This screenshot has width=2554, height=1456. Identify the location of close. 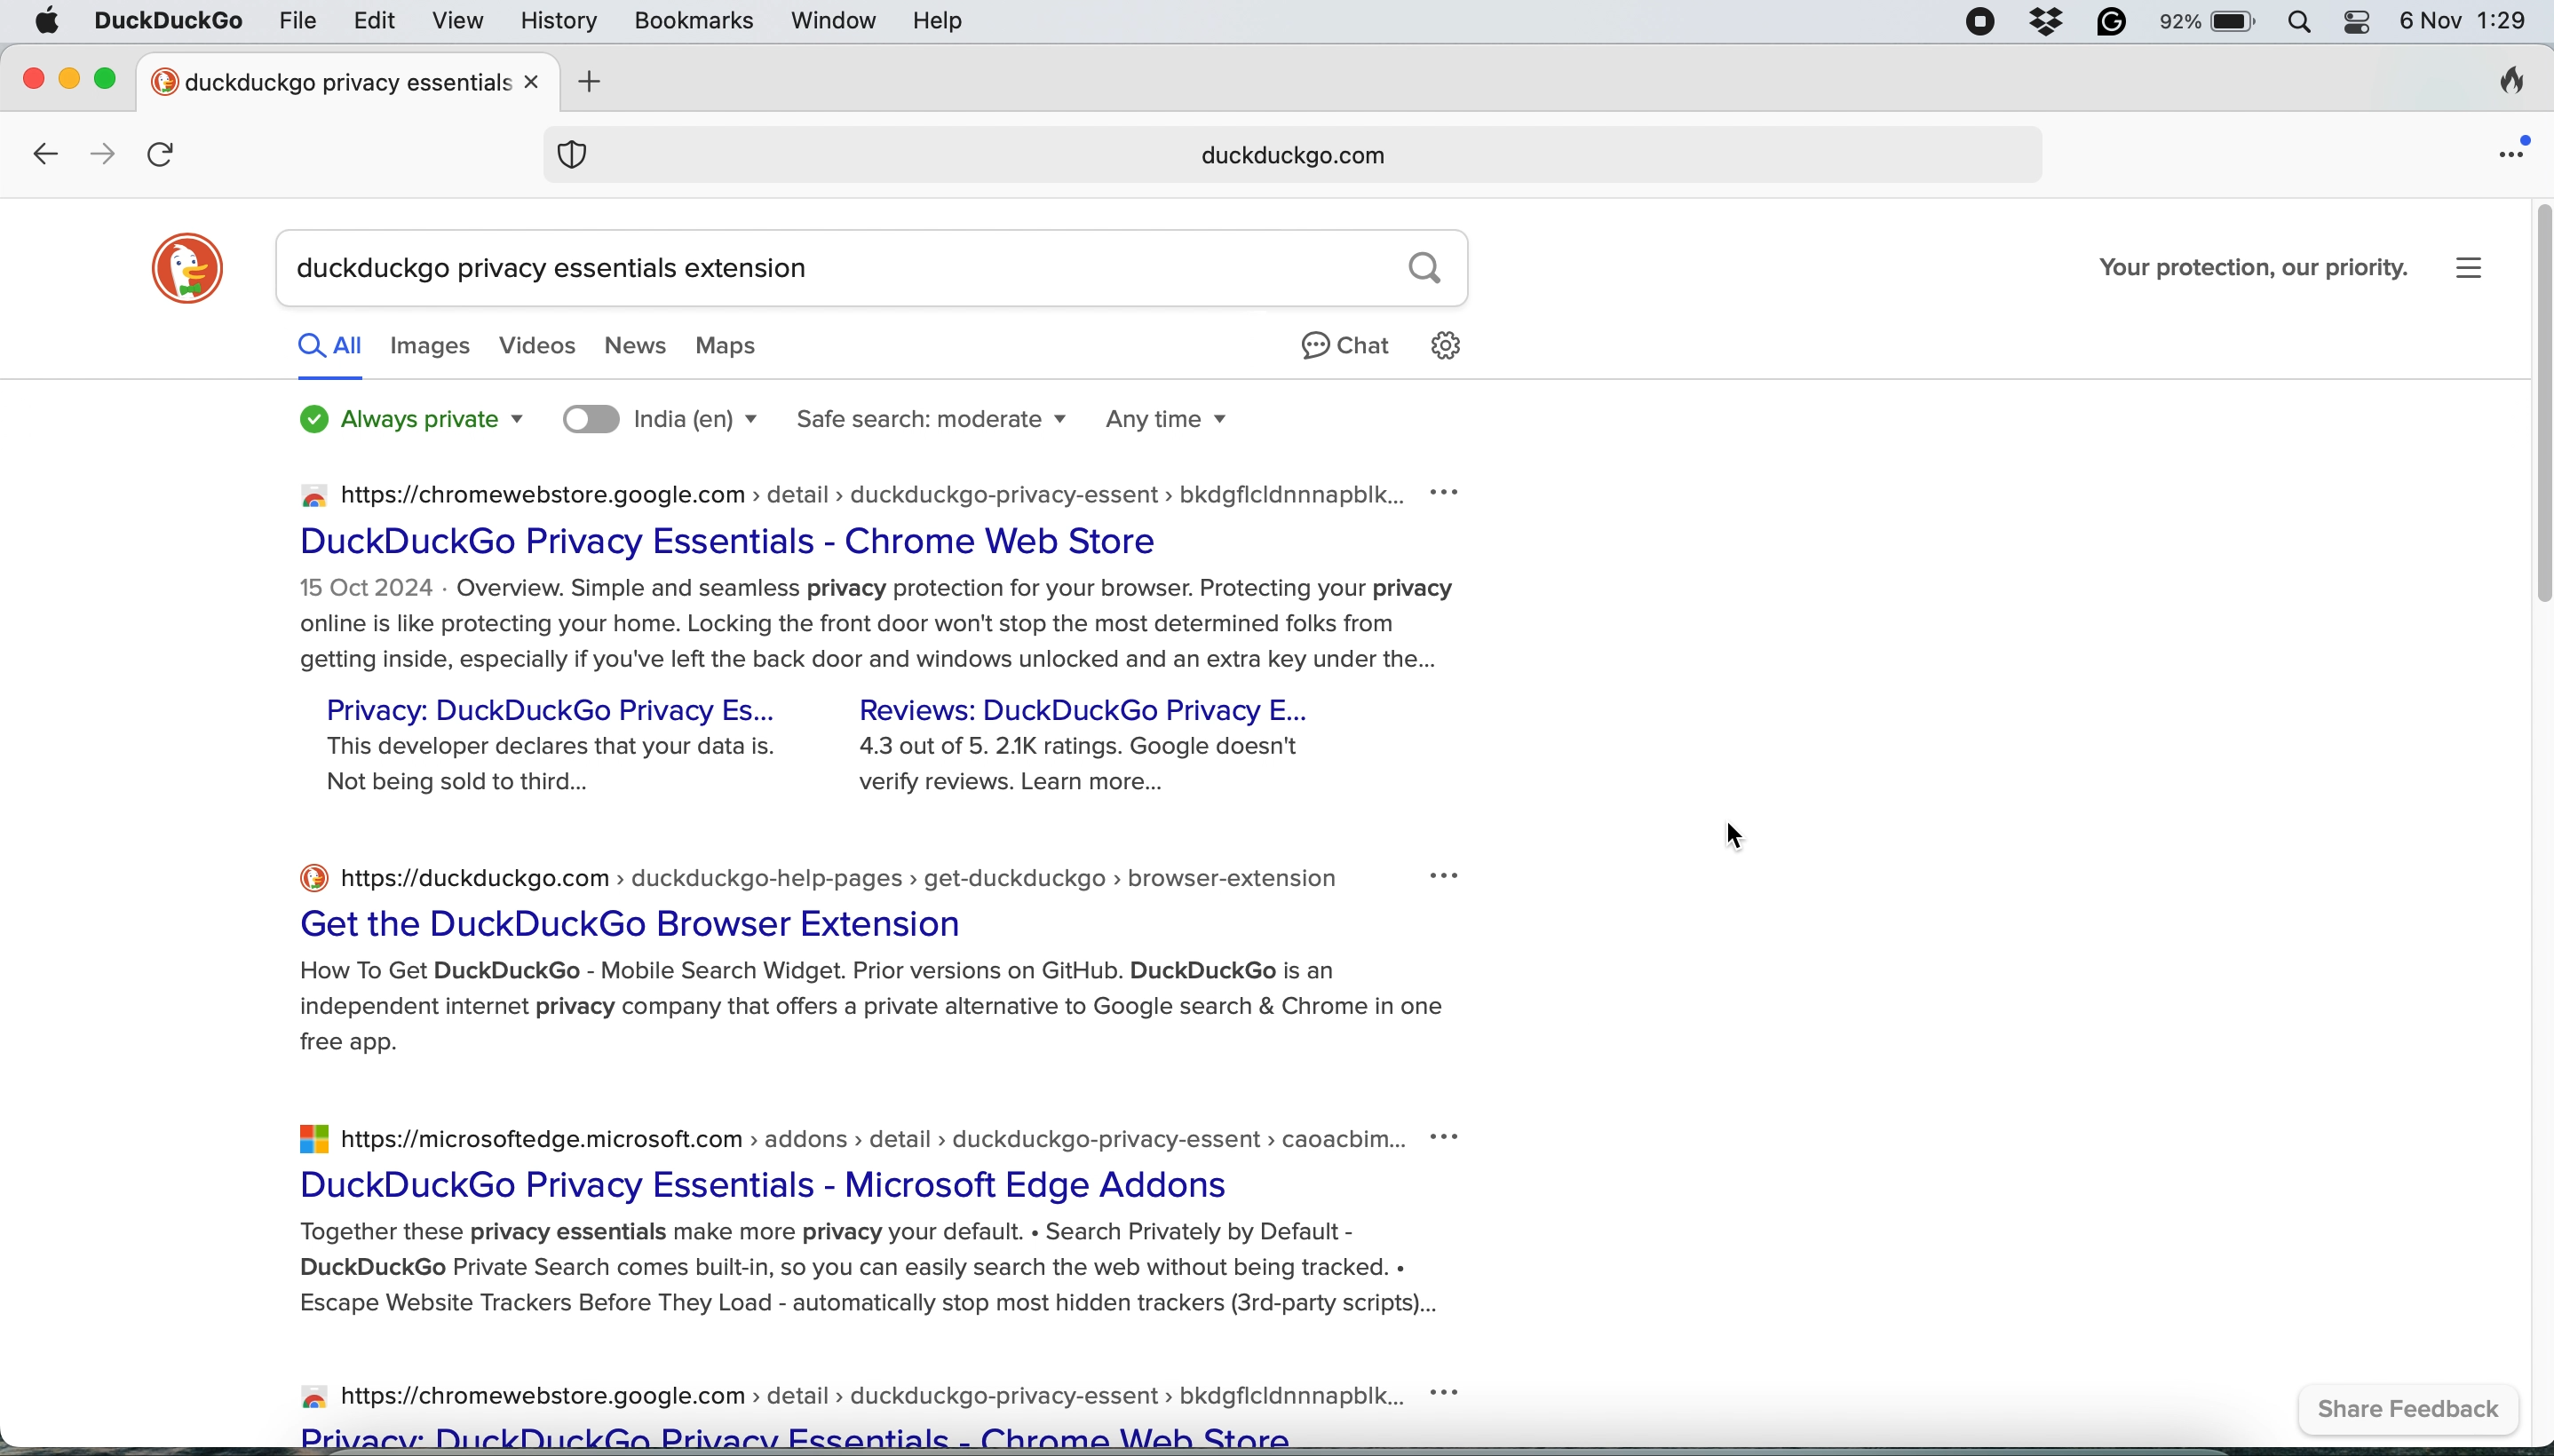
(537, 80).